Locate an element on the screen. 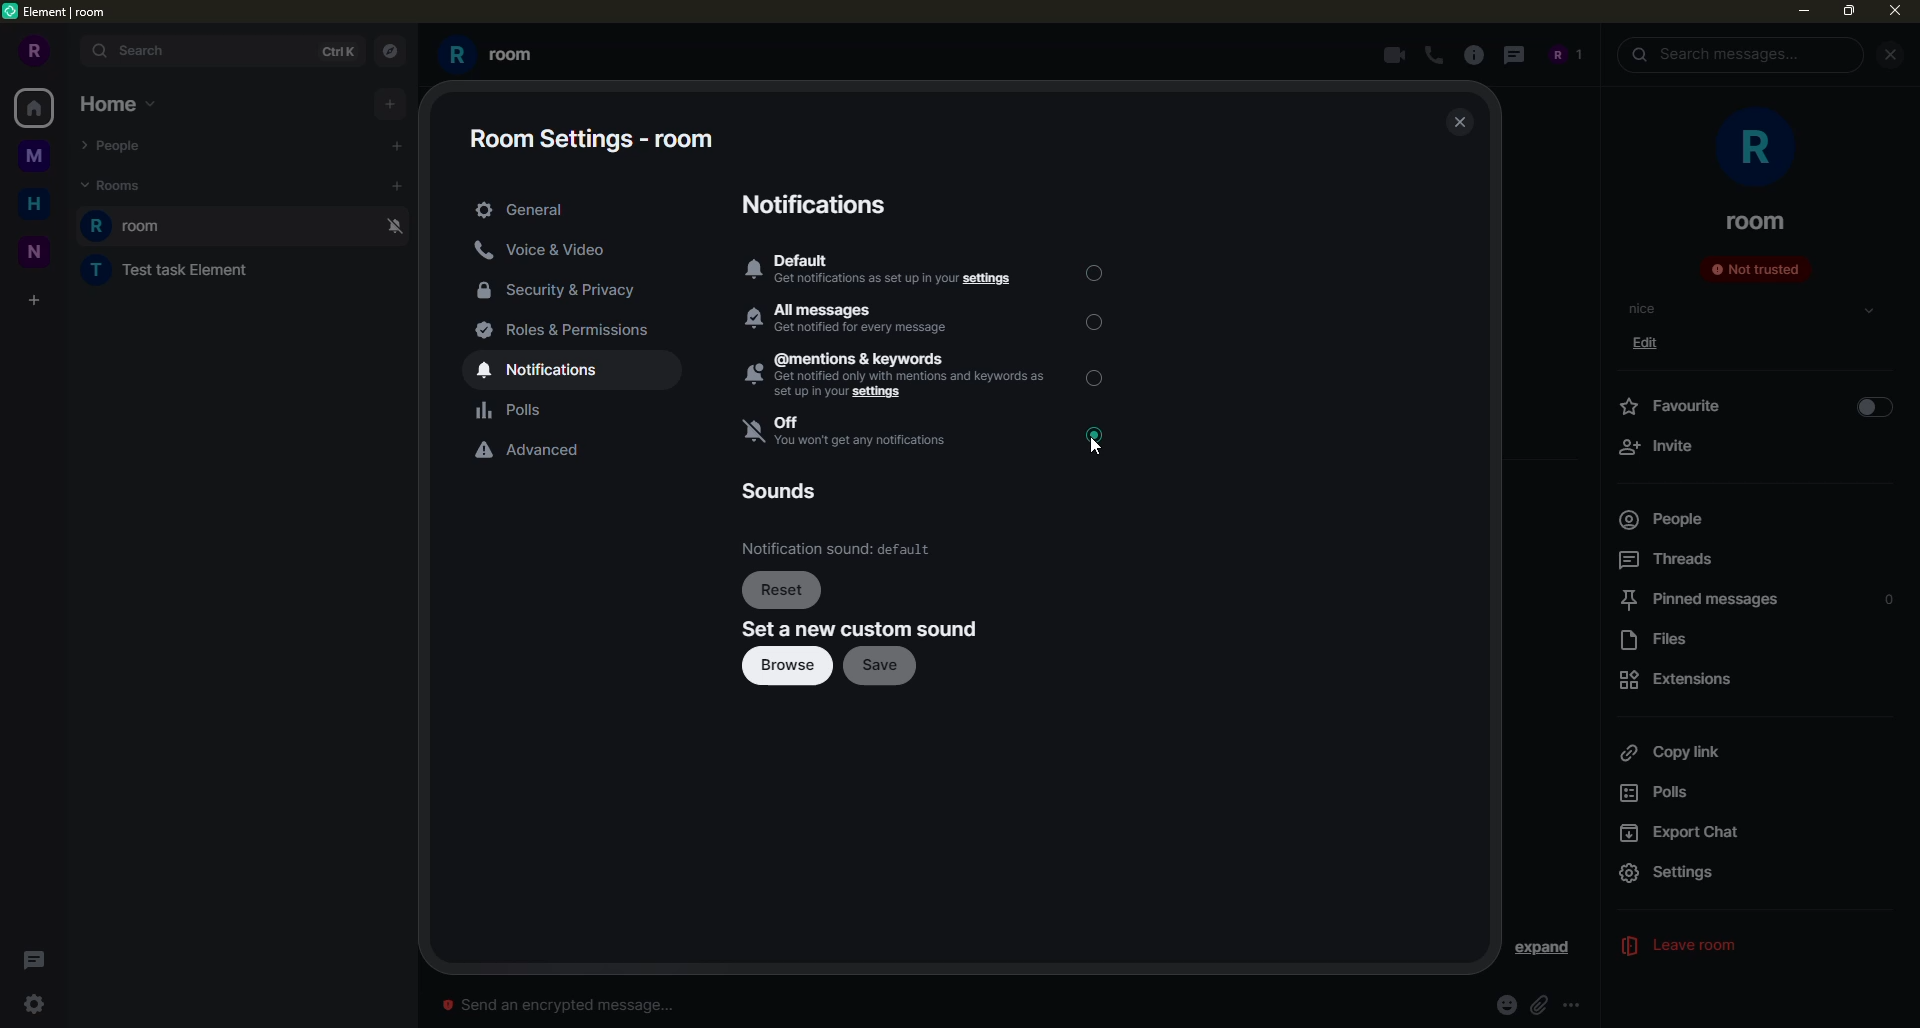 The image size is (1920, 1028). call is located at coordinates (1436, 57).